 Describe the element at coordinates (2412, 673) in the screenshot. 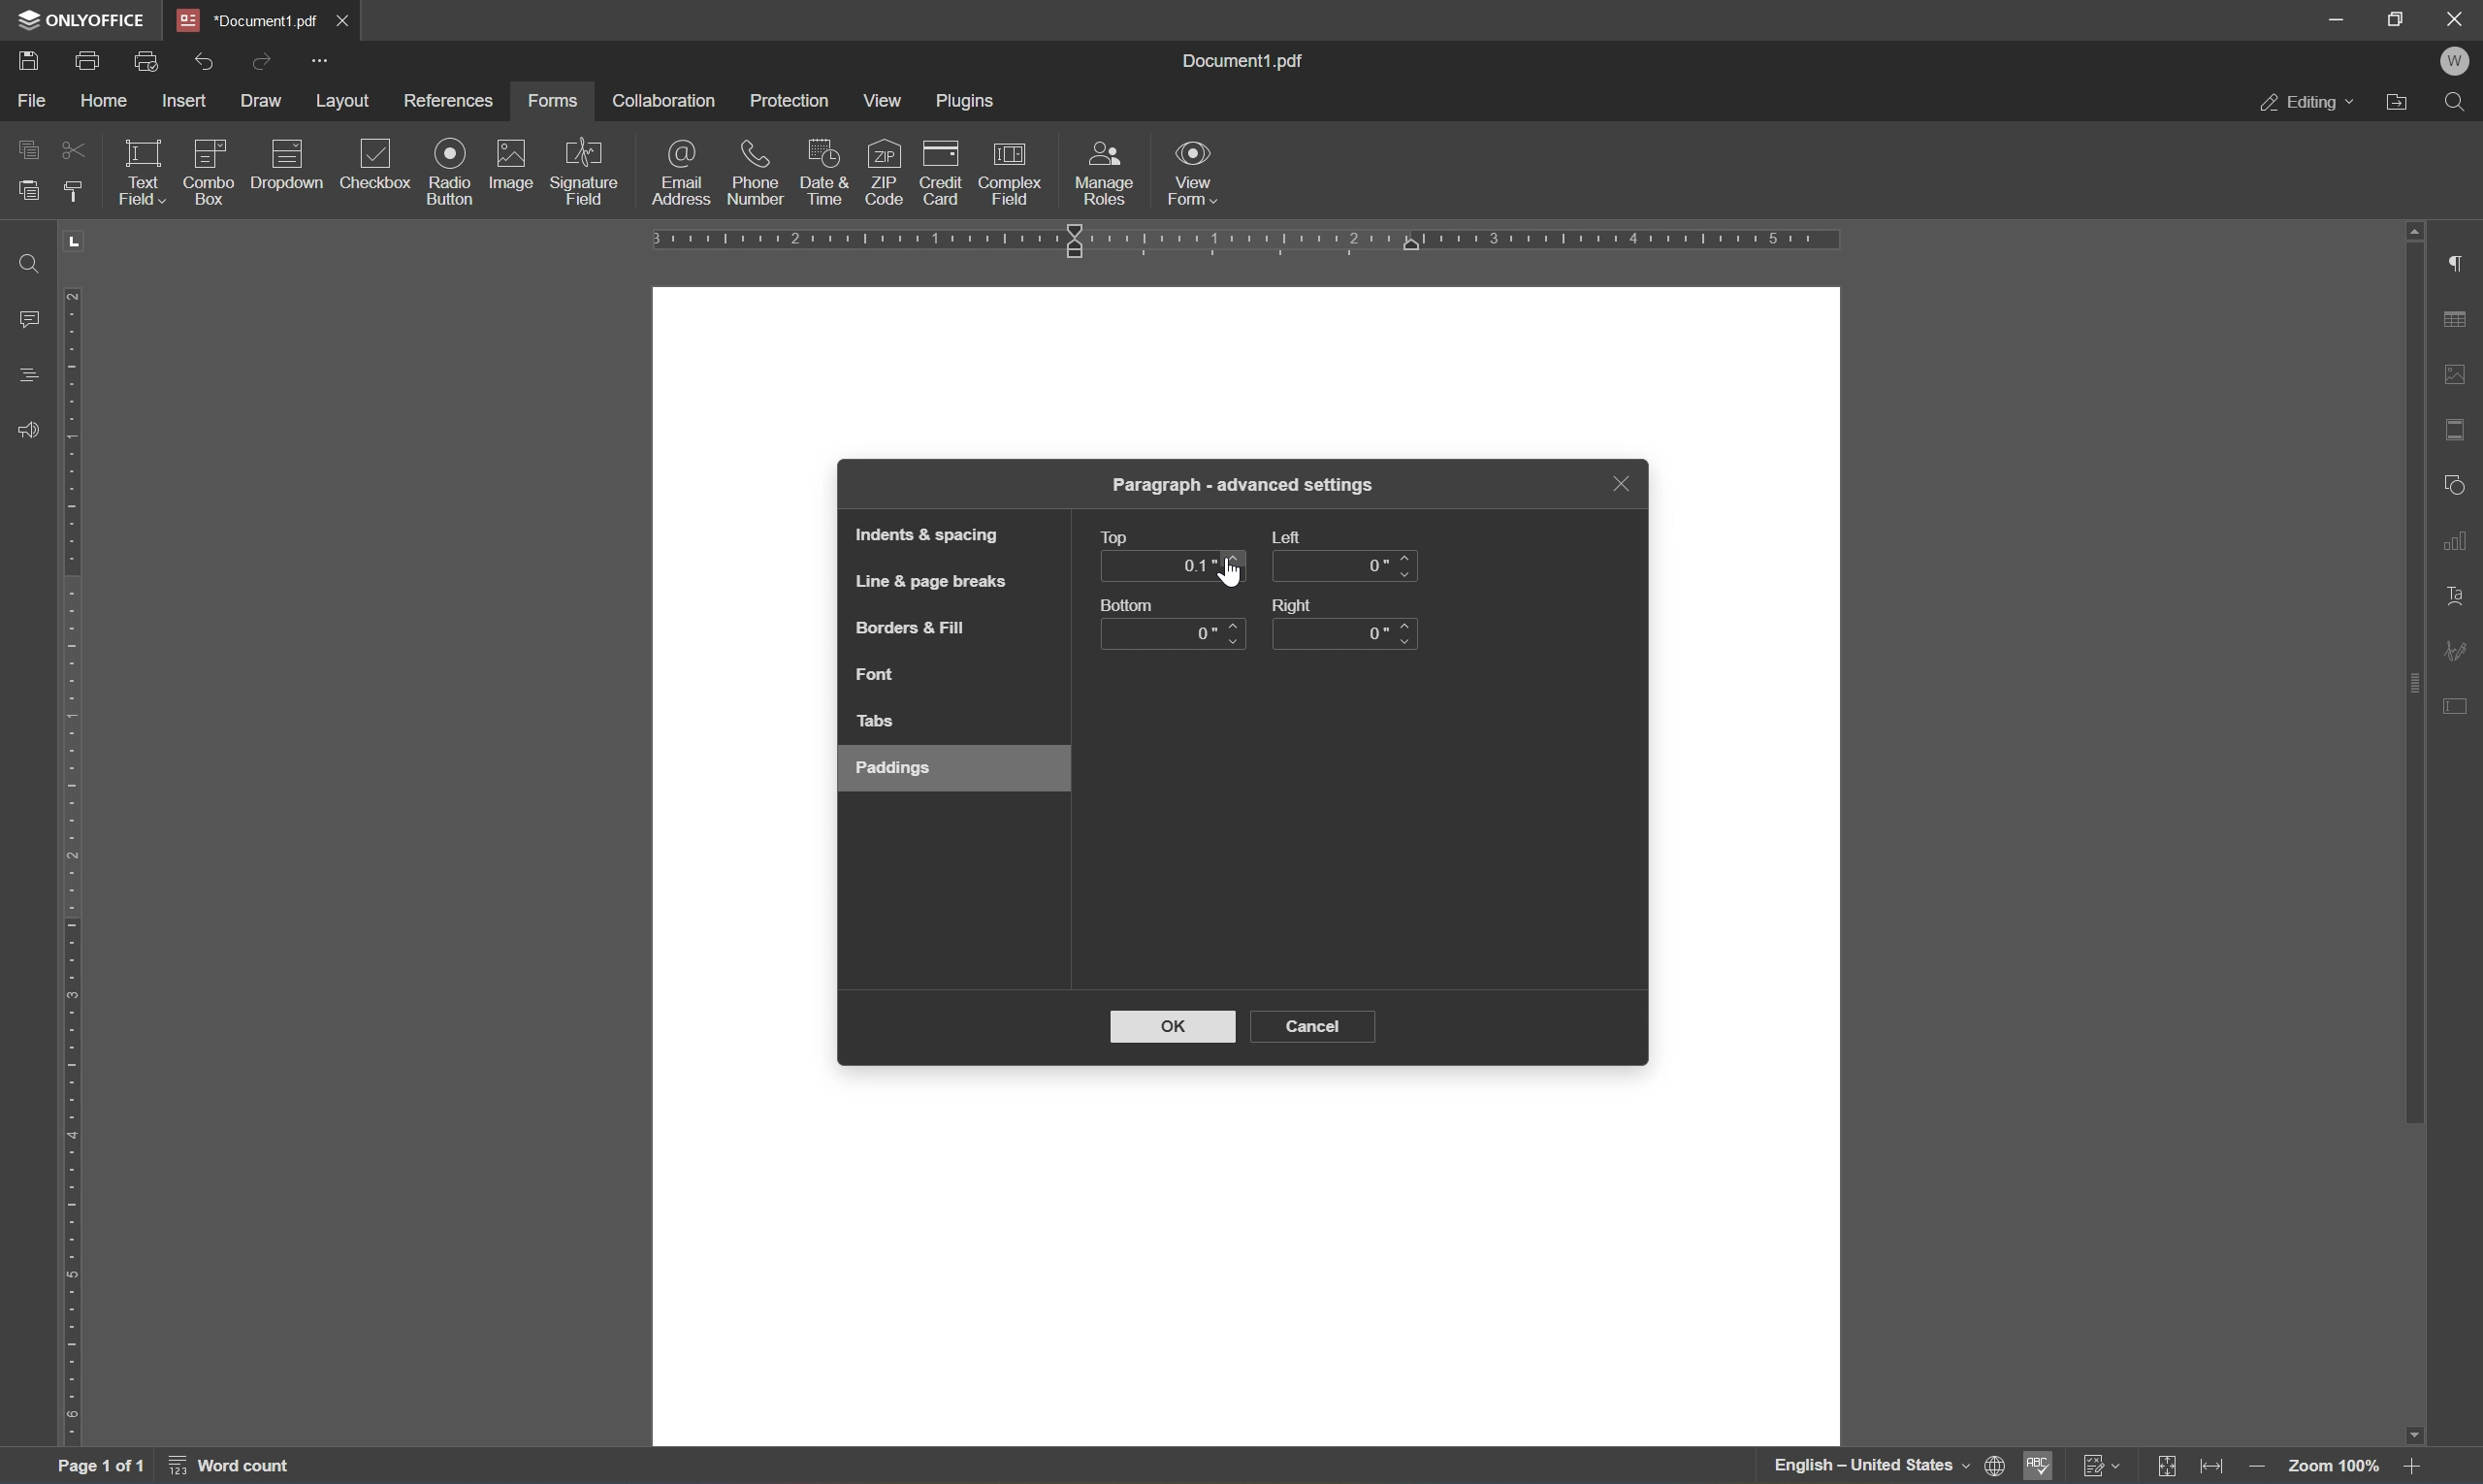

I see `scroll bar` at that location.